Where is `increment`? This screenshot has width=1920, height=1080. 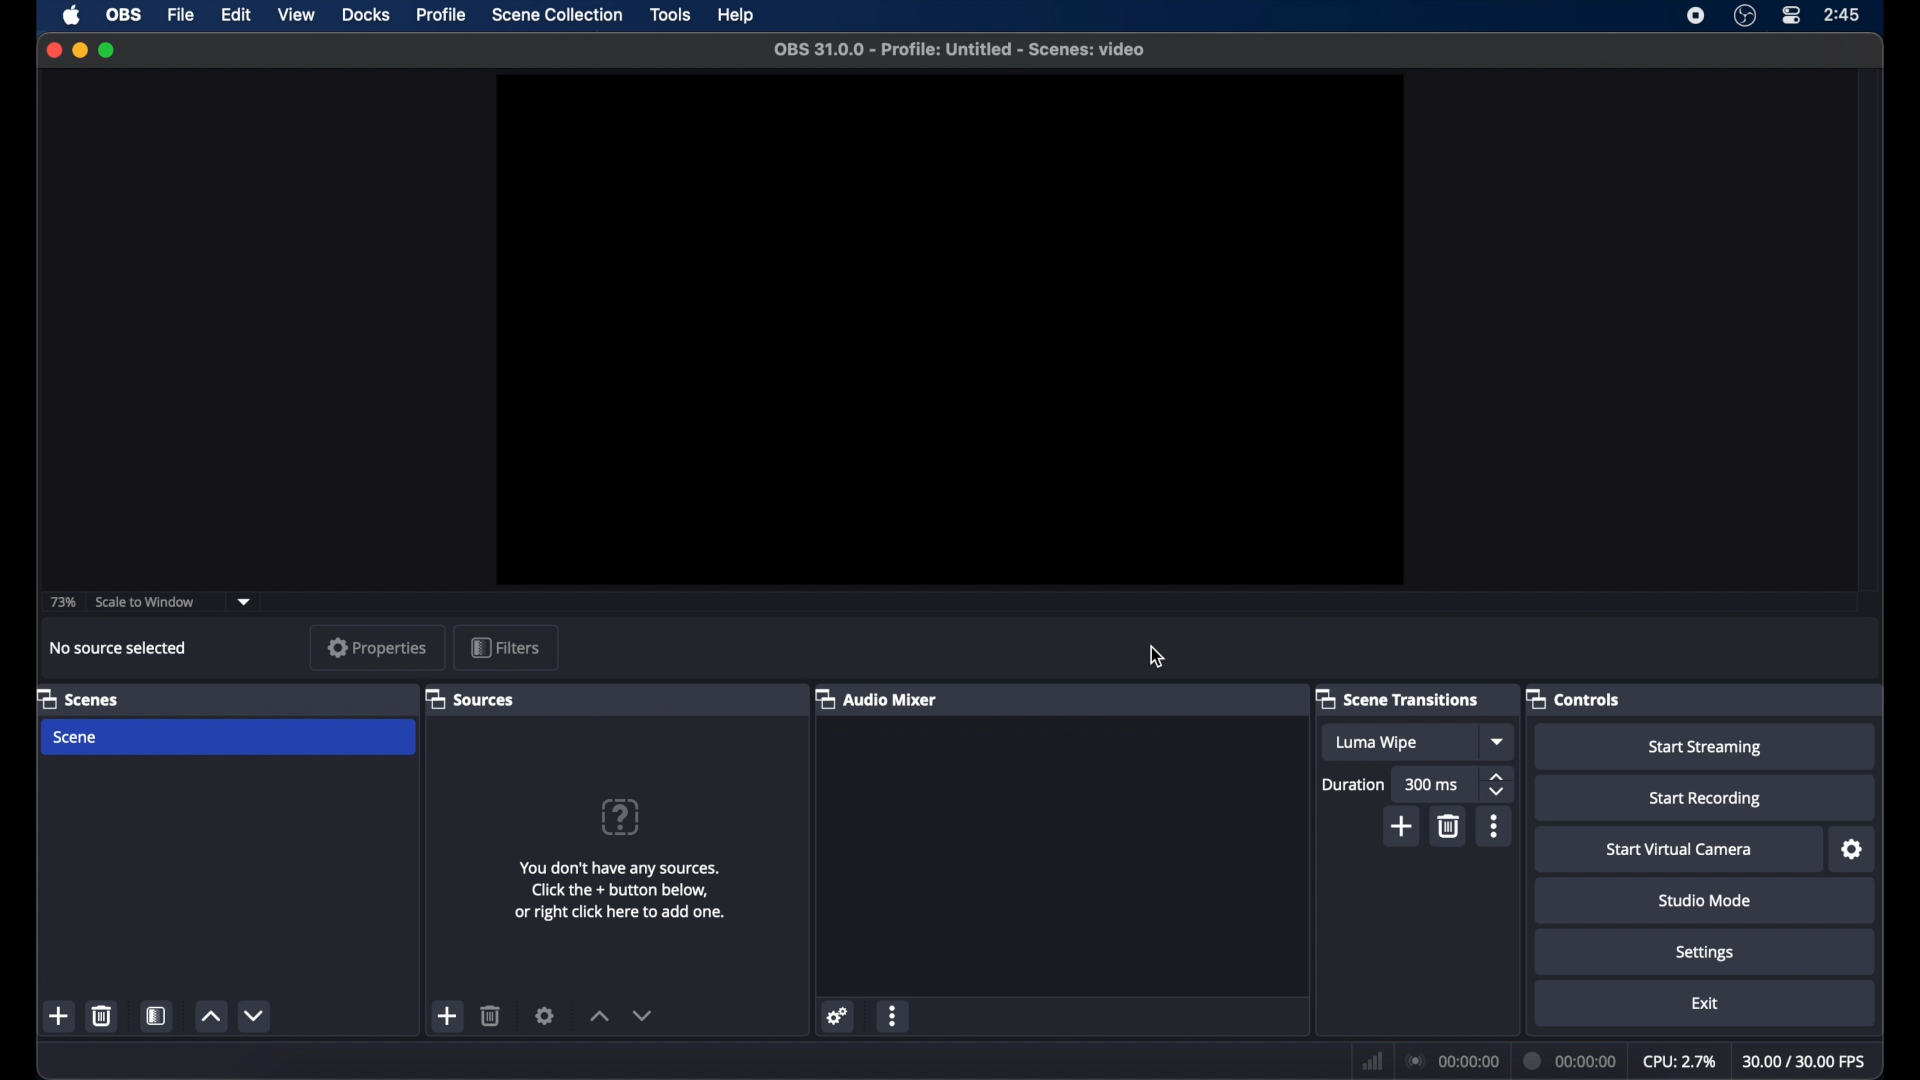
increment is located at coordinates (208, 1017).